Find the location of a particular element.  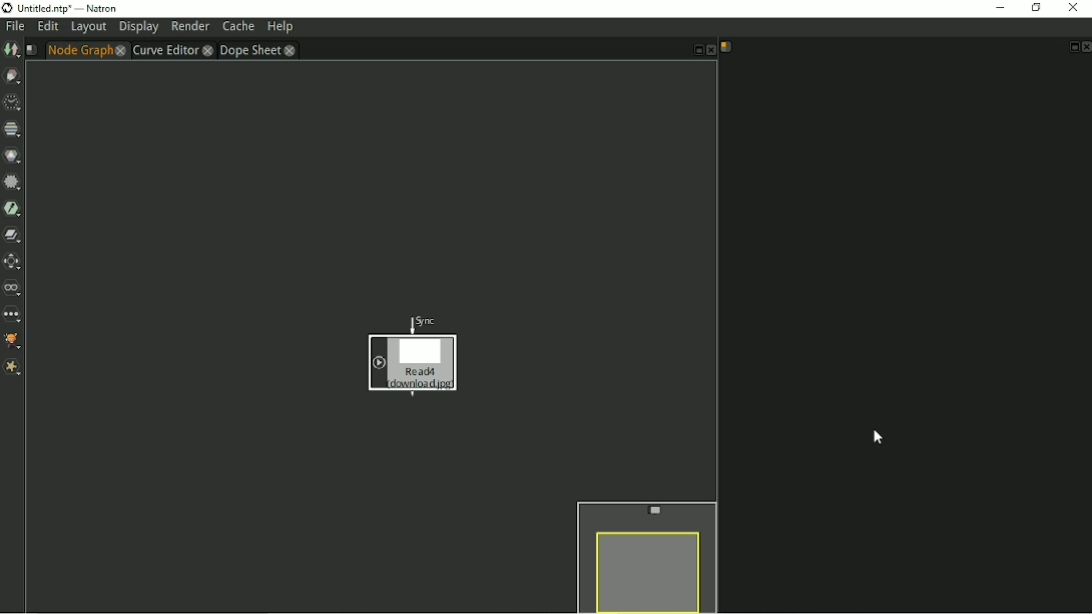

Transform is located at coordinates (13, 261).